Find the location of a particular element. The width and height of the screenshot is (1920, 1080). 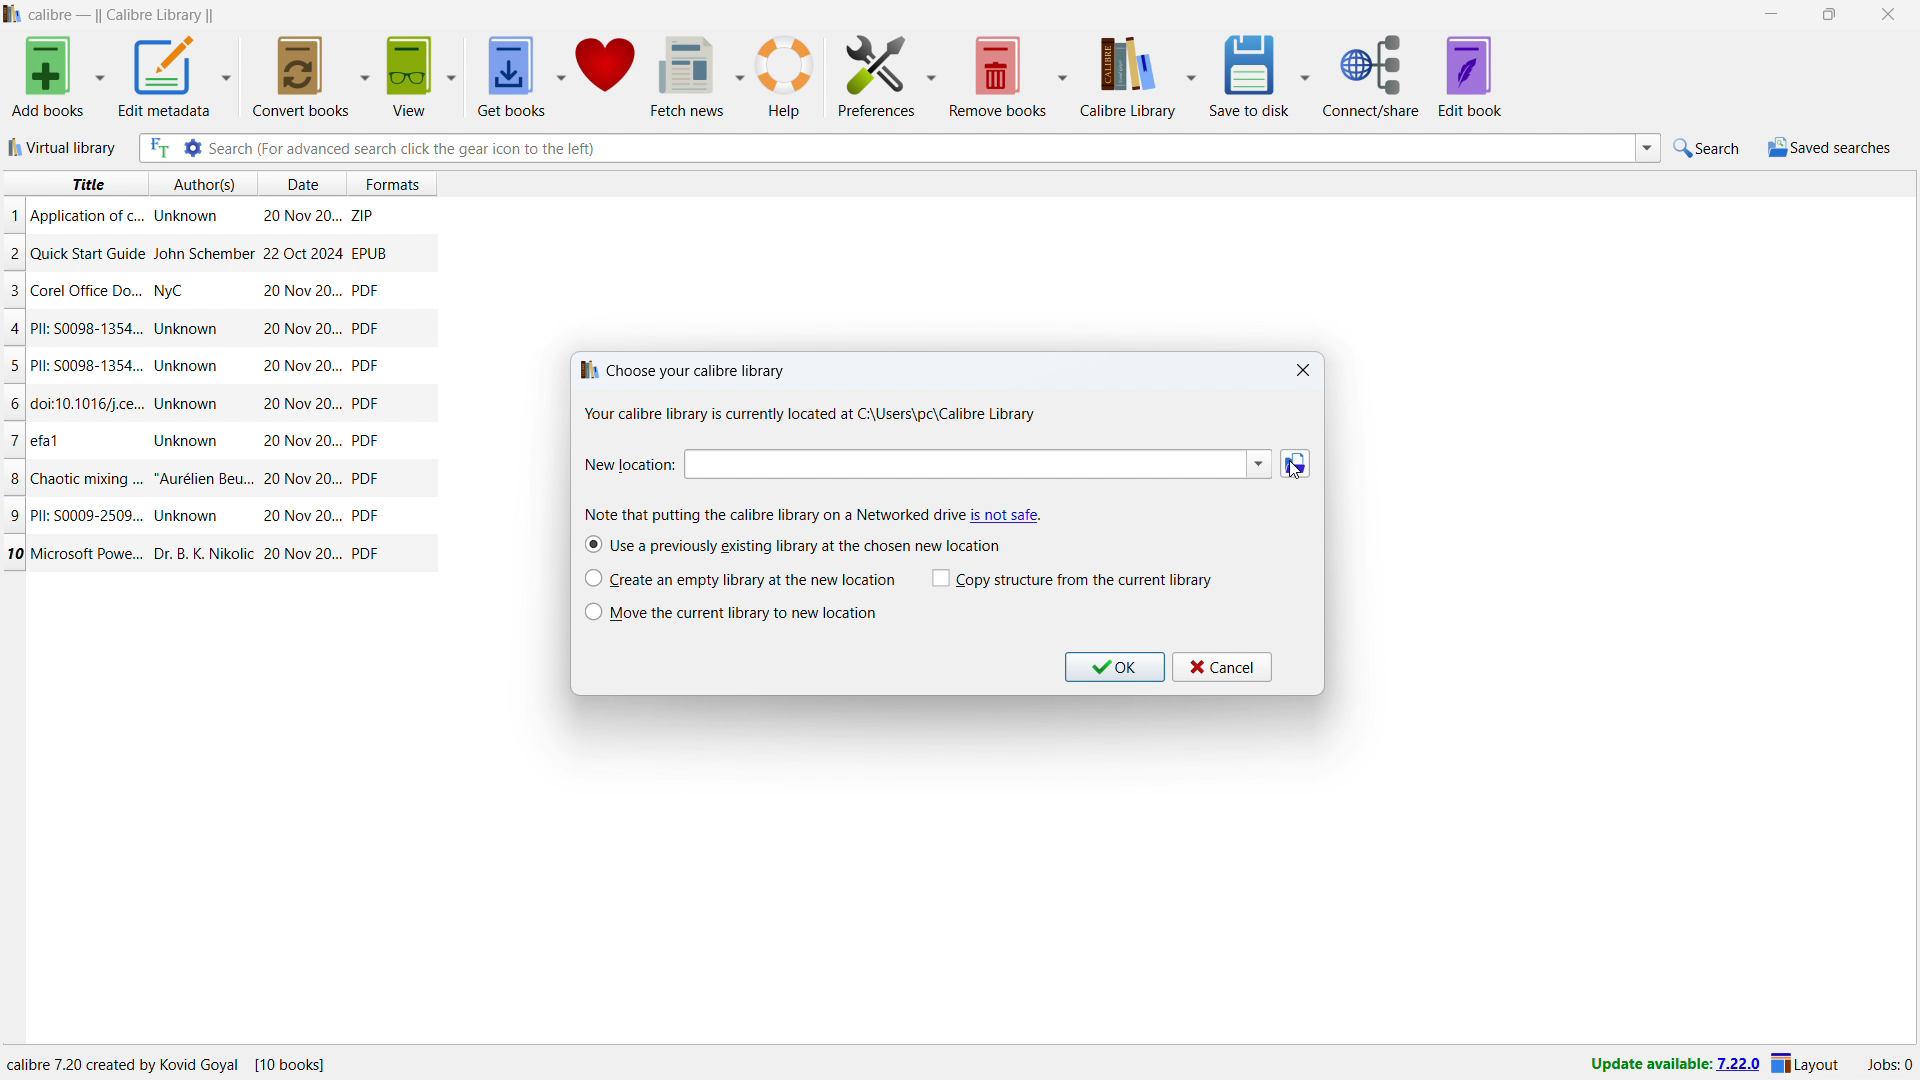

Author is located at coordinates (190, 516).